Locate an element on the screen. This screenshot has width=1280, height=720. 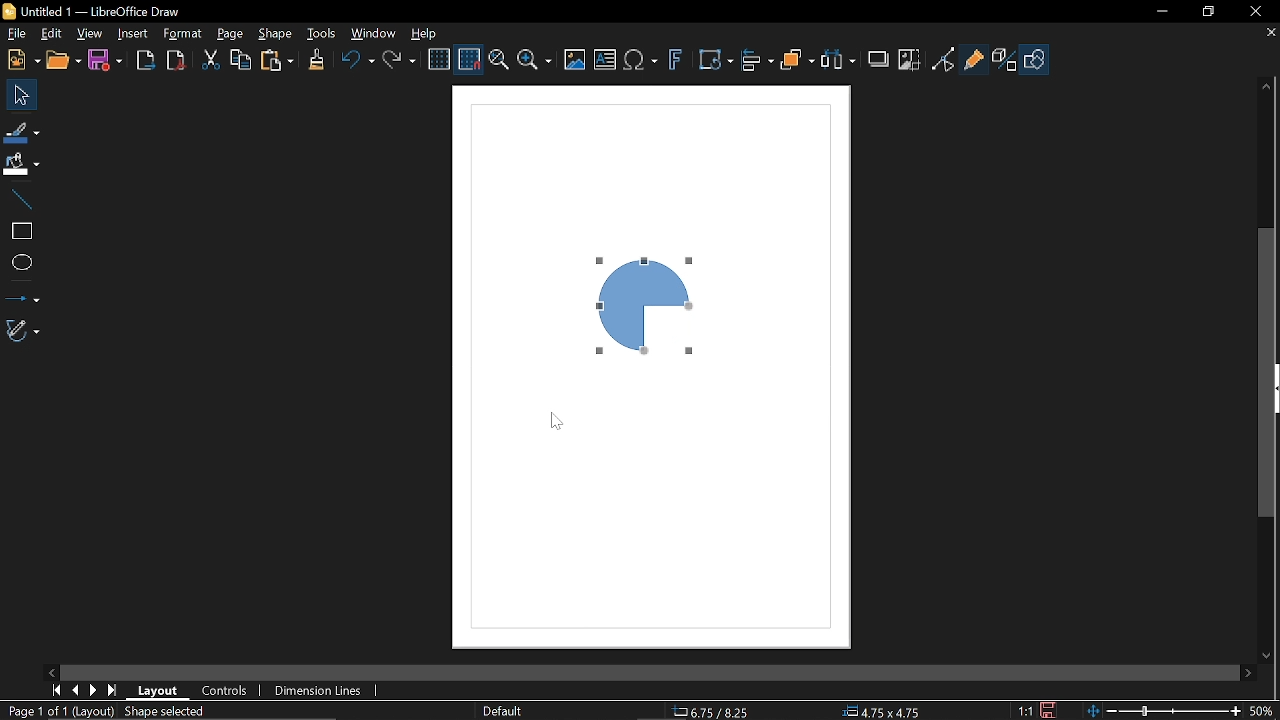
Toggle ectrusion is located at coordinates (1005, 60).